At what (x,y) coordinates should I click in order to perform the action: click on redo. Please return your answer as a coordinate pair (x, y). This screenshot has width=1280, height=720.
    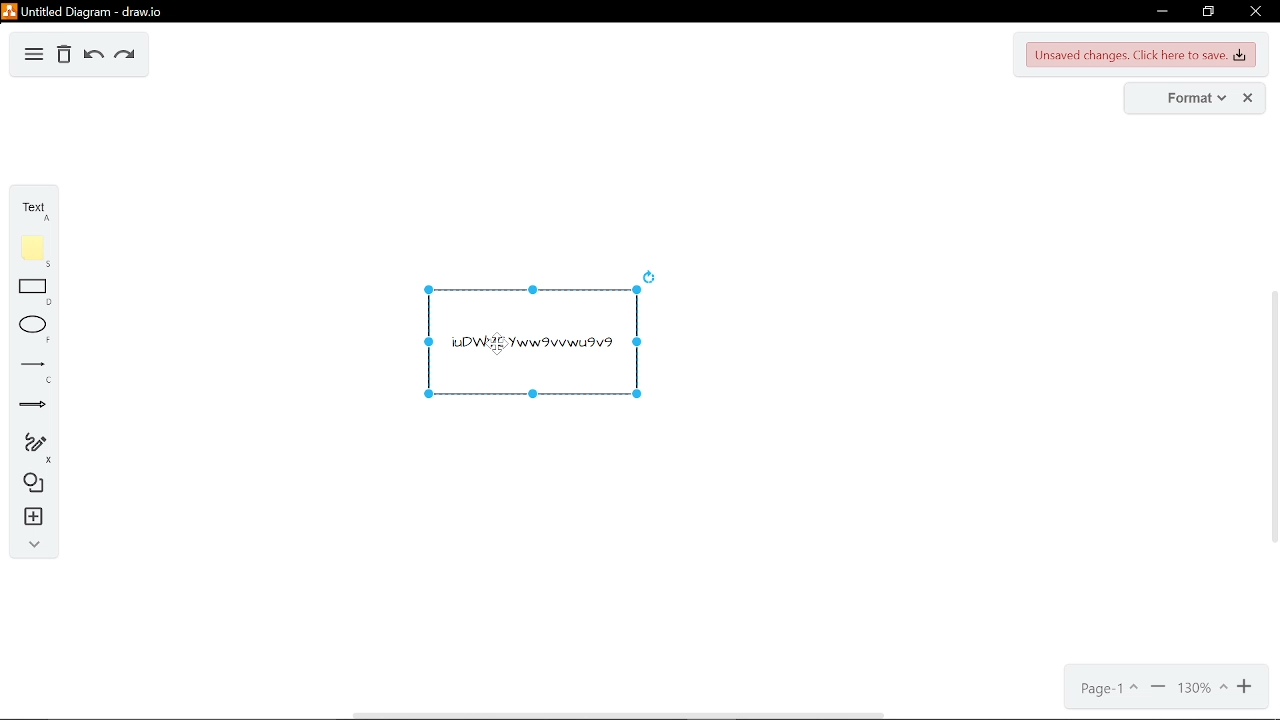
    Looking at the image, I should click on (124, 56).